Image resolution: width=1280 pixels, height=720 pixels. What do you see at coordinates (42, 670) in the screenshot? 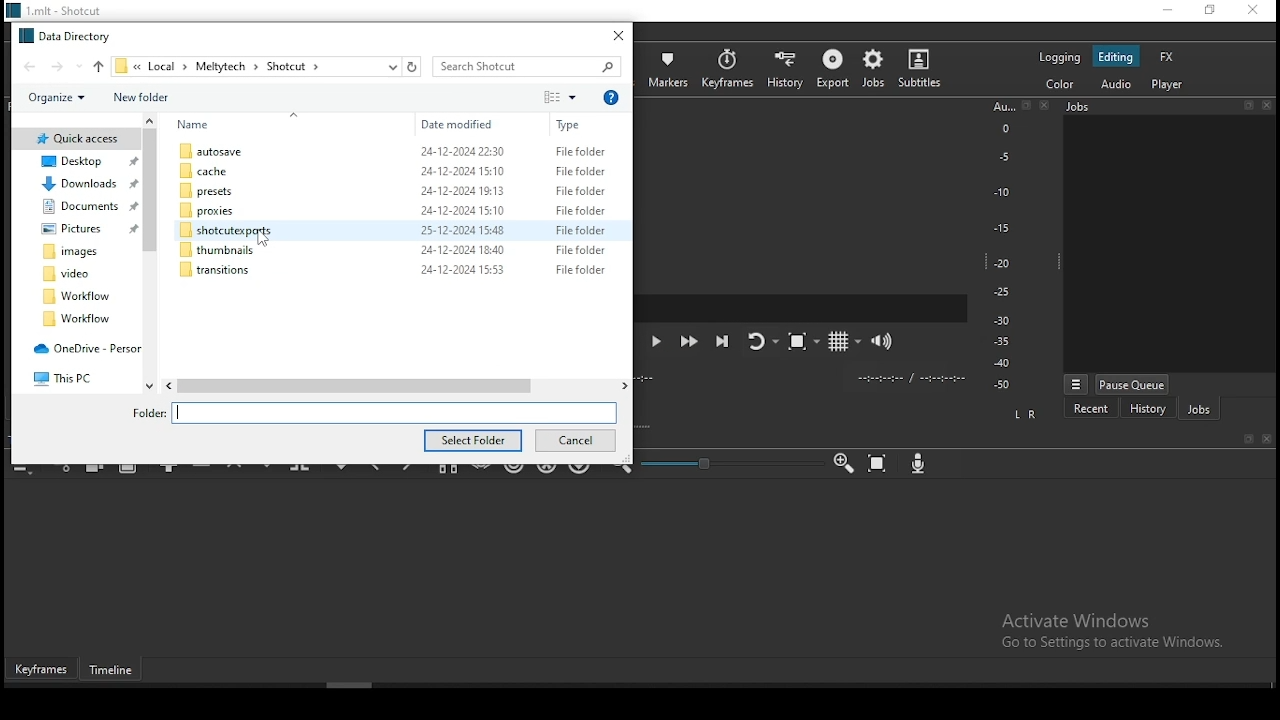
I see `keyframes` at bounding box center [42, 670].